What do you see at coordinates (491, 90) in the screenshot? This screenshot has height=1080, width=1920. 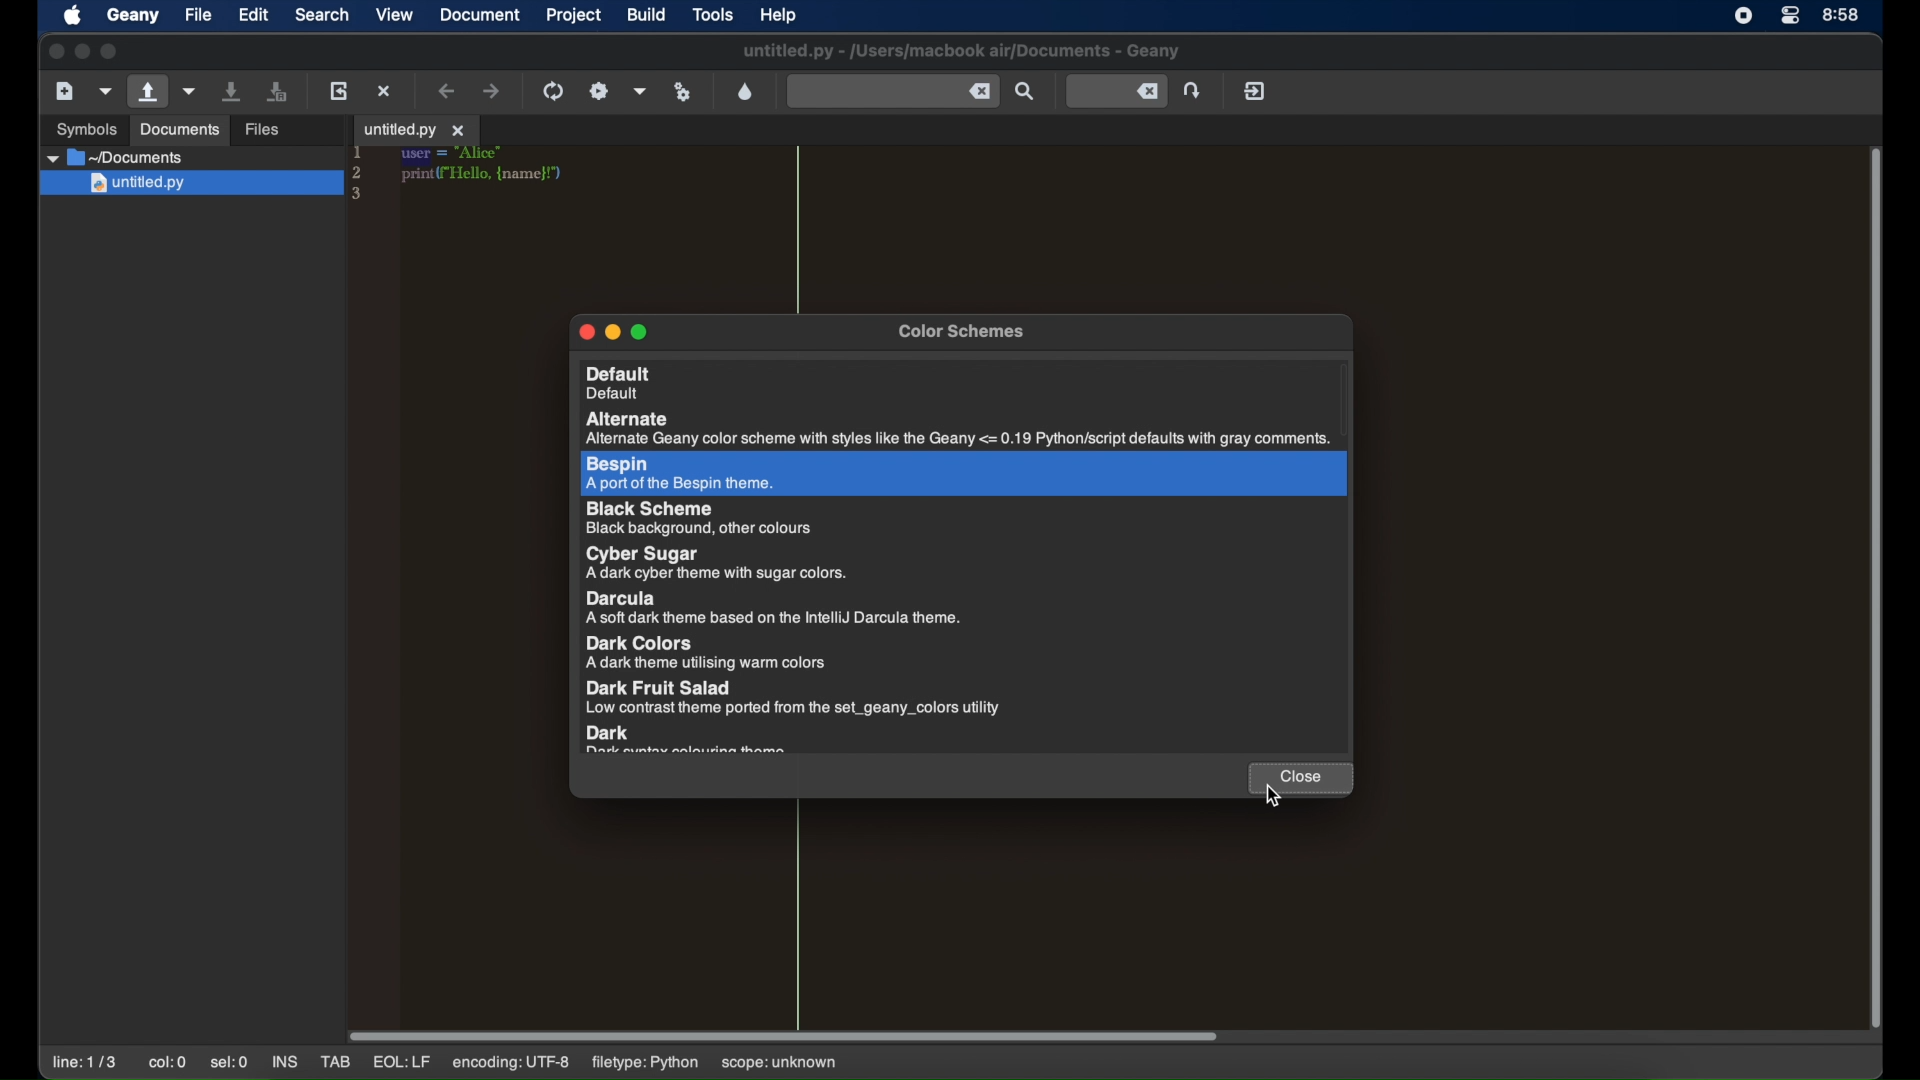 I see `navigate forward a location` at bounding box center [491, 90].